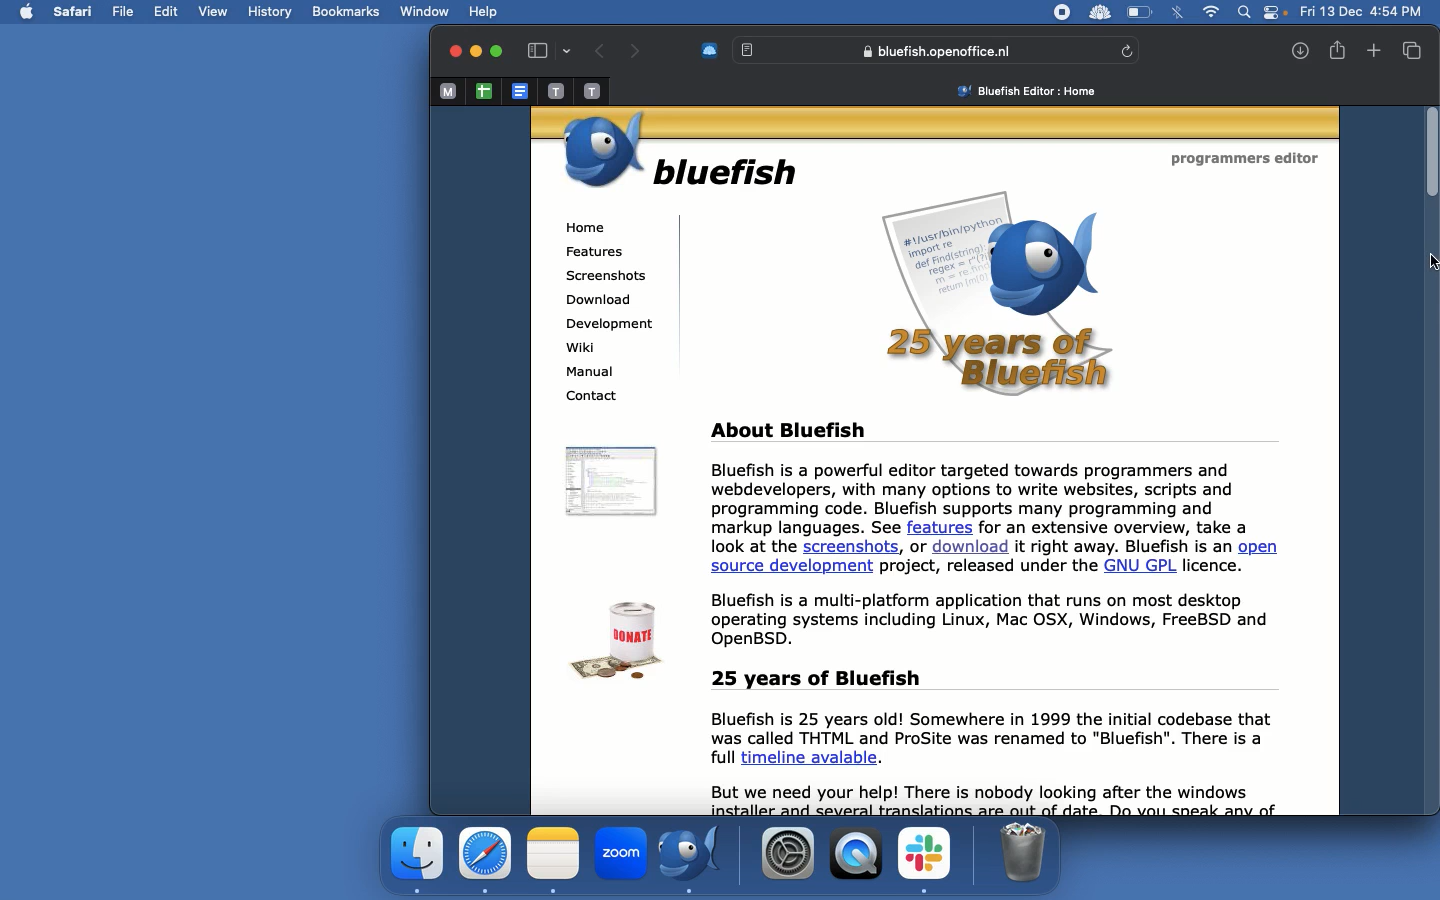 This screenshot has height=900, width=1440. What do you see at coordinates (474, 52) in the screenshot?
I see `Minimize` at bounding box center [474, 52].